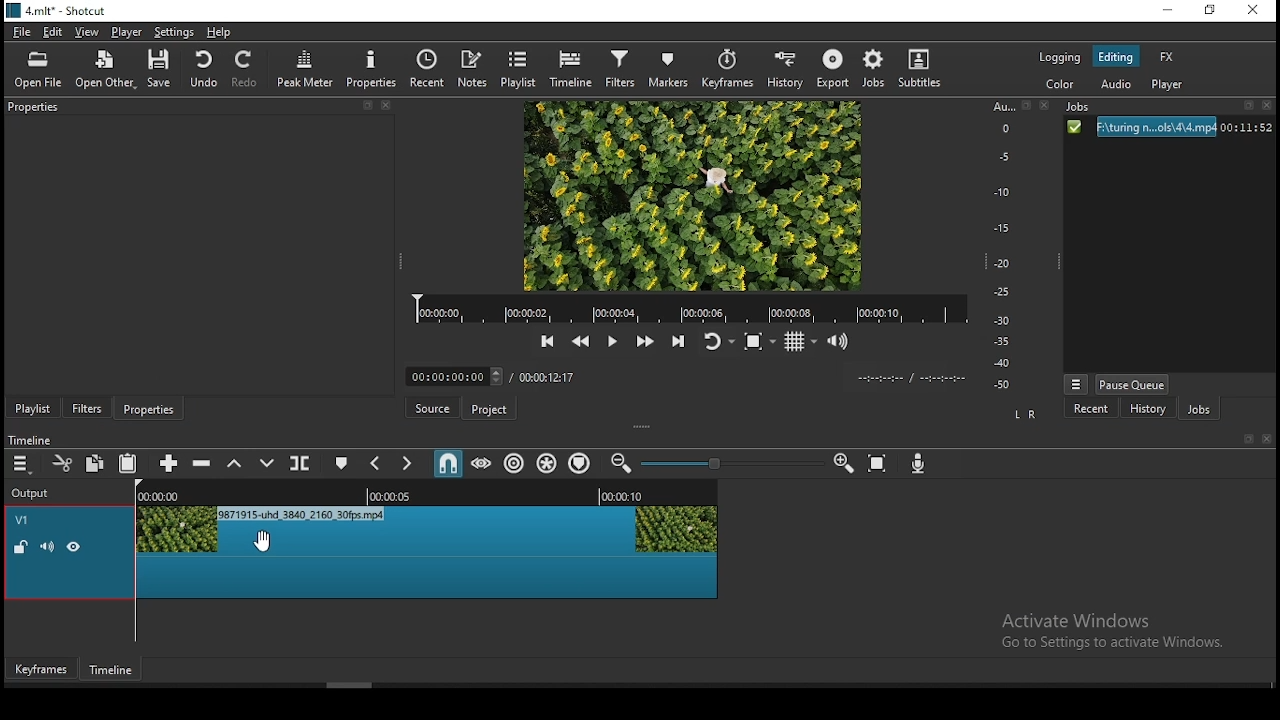 The height and width of the screenshot is (720, 1280). I want to click on properties, so click(34, 105).